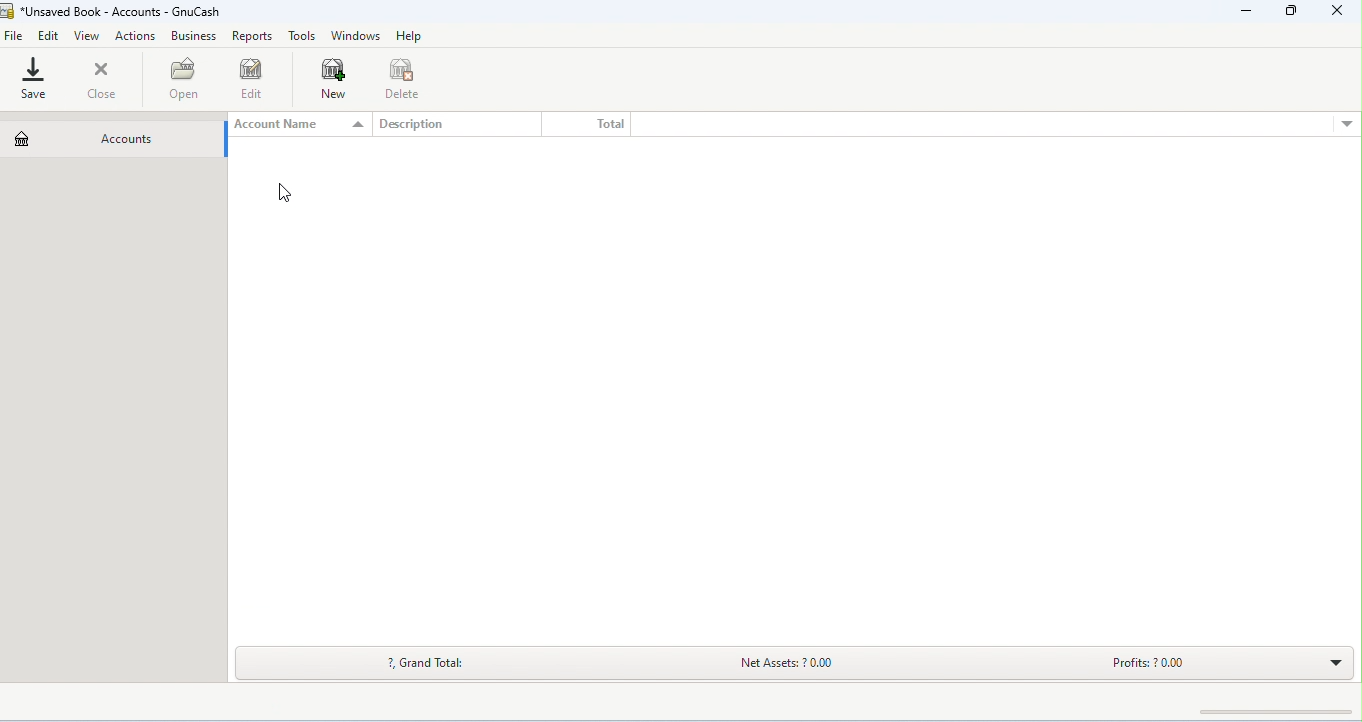  What do you see at coordinates (303, 36) in the screenshot?
I see `tools` at bounding box center [303, 36].